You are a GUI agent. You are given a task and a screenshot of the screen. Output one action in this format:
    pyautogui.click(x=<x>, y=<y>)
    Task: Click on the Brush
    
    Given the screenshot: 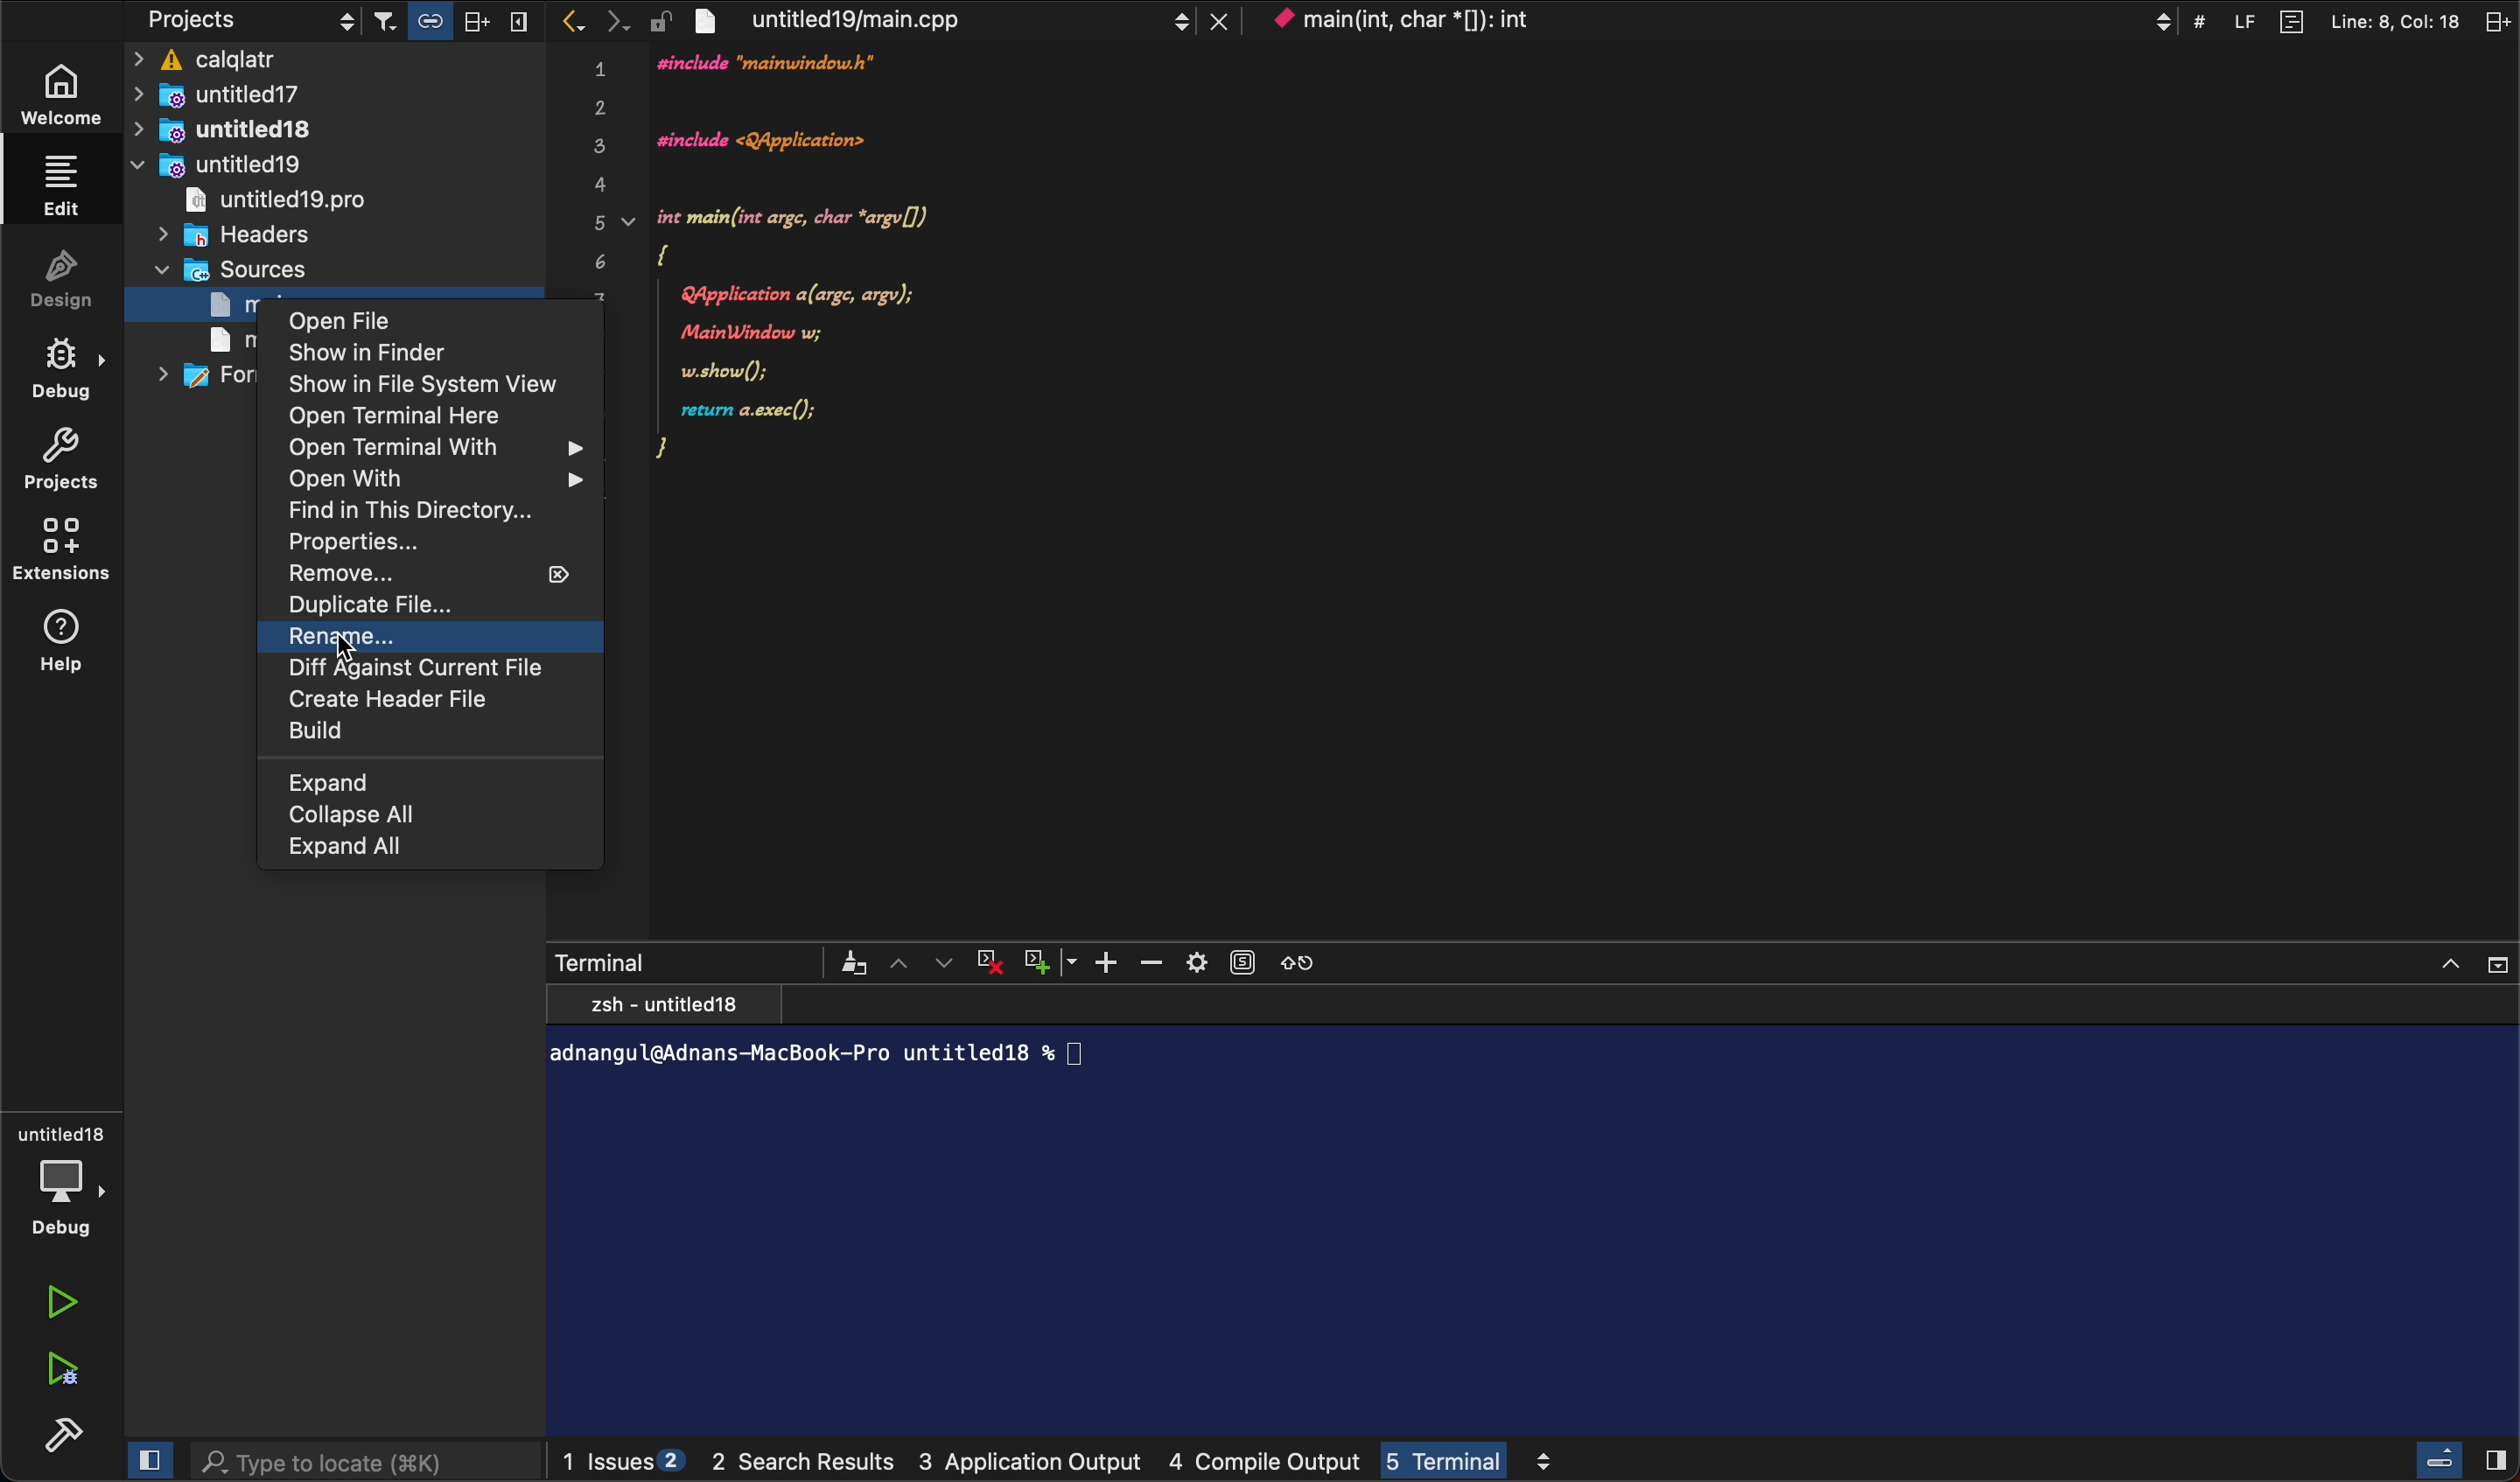 What is the action you would take?
    pyautogui.click(x=853, y=961)
    